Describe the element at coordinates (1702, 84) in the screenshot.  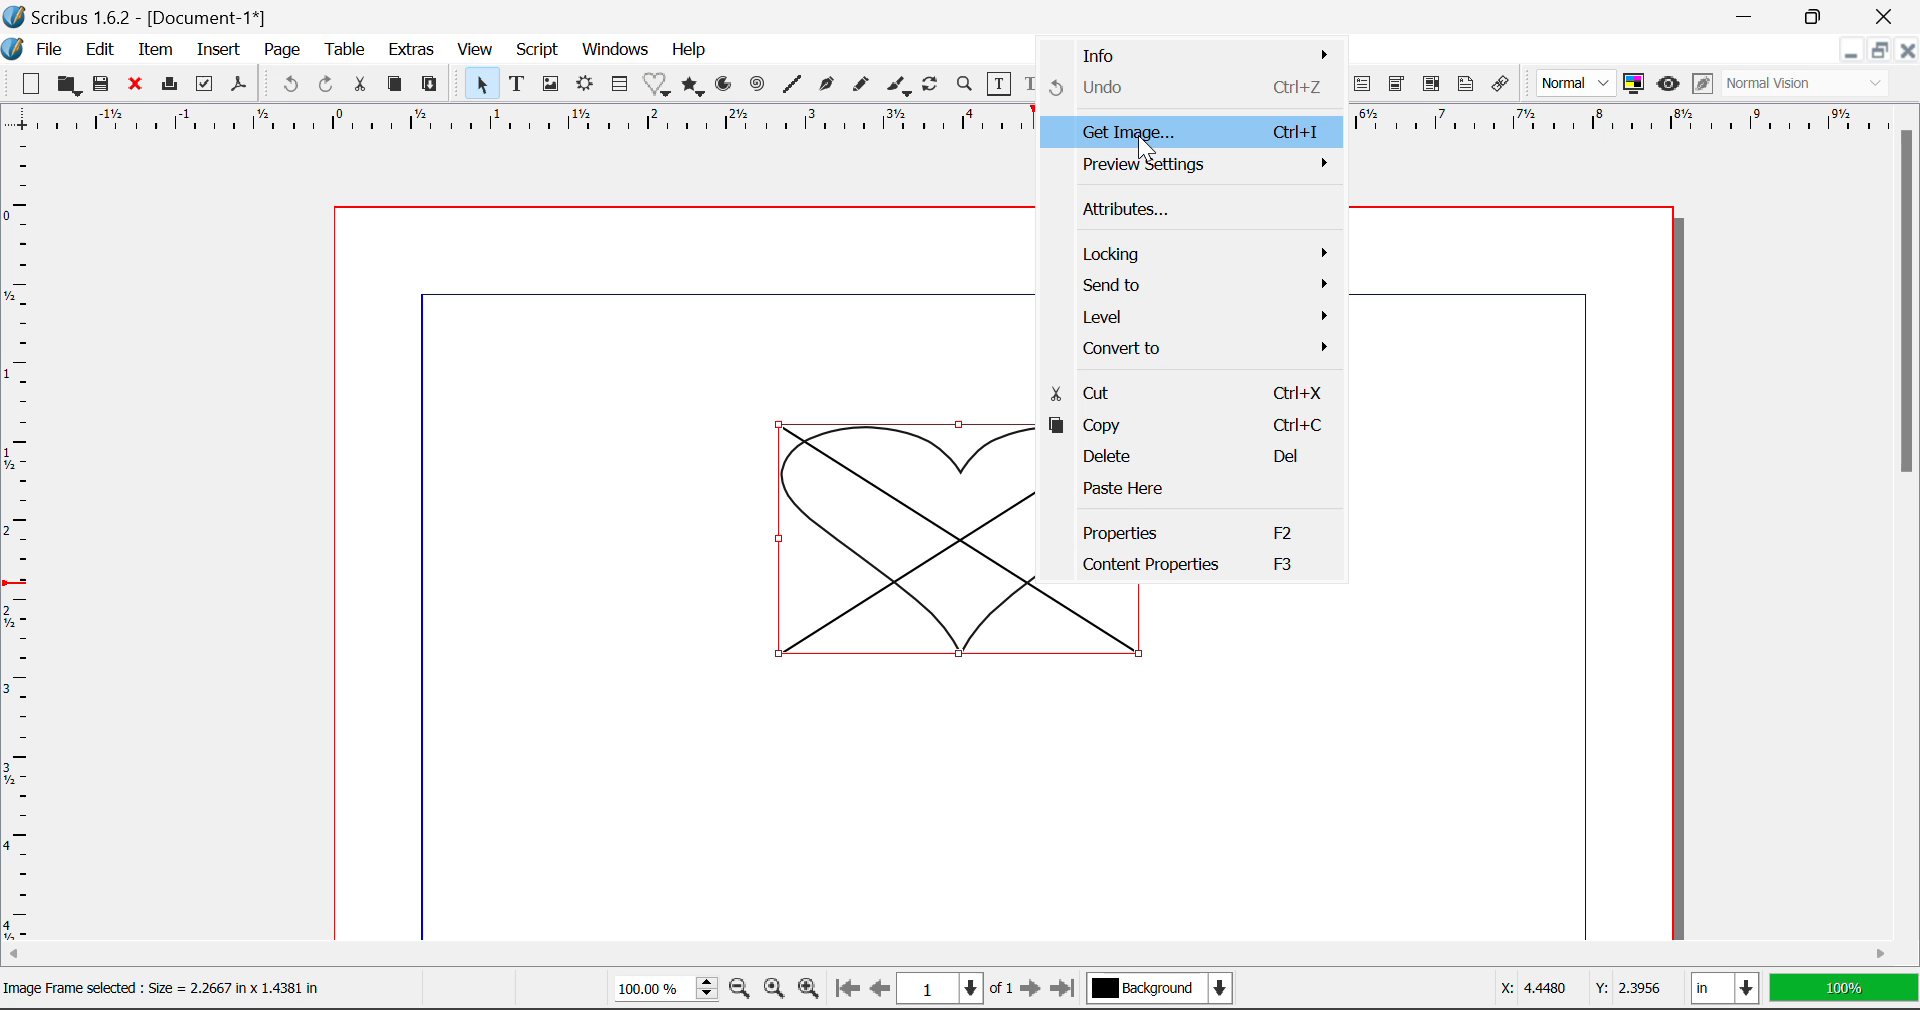
I see `Edit in Preview Mode` at that location.